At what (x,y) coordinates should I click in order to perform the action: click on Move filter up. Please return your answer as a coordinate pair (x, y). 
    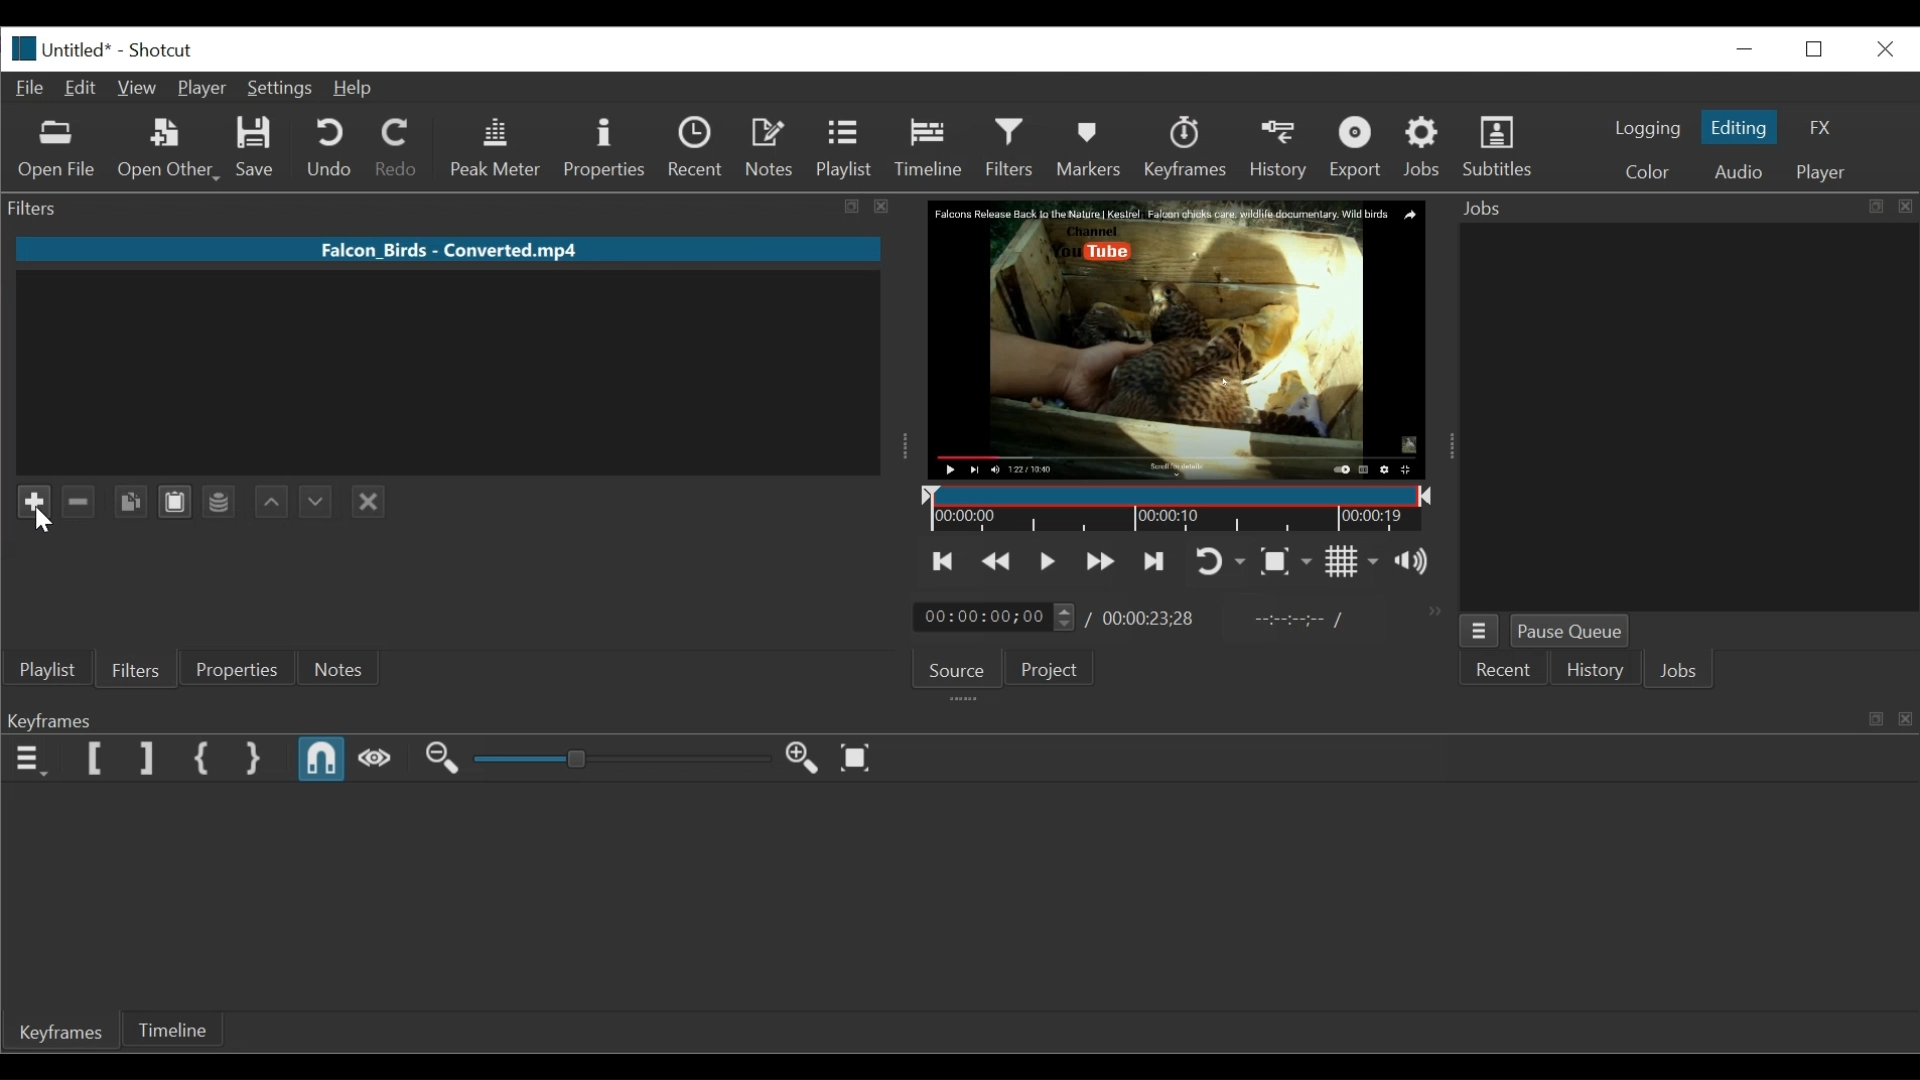
    Looking at the image, I should click on (269, 503).